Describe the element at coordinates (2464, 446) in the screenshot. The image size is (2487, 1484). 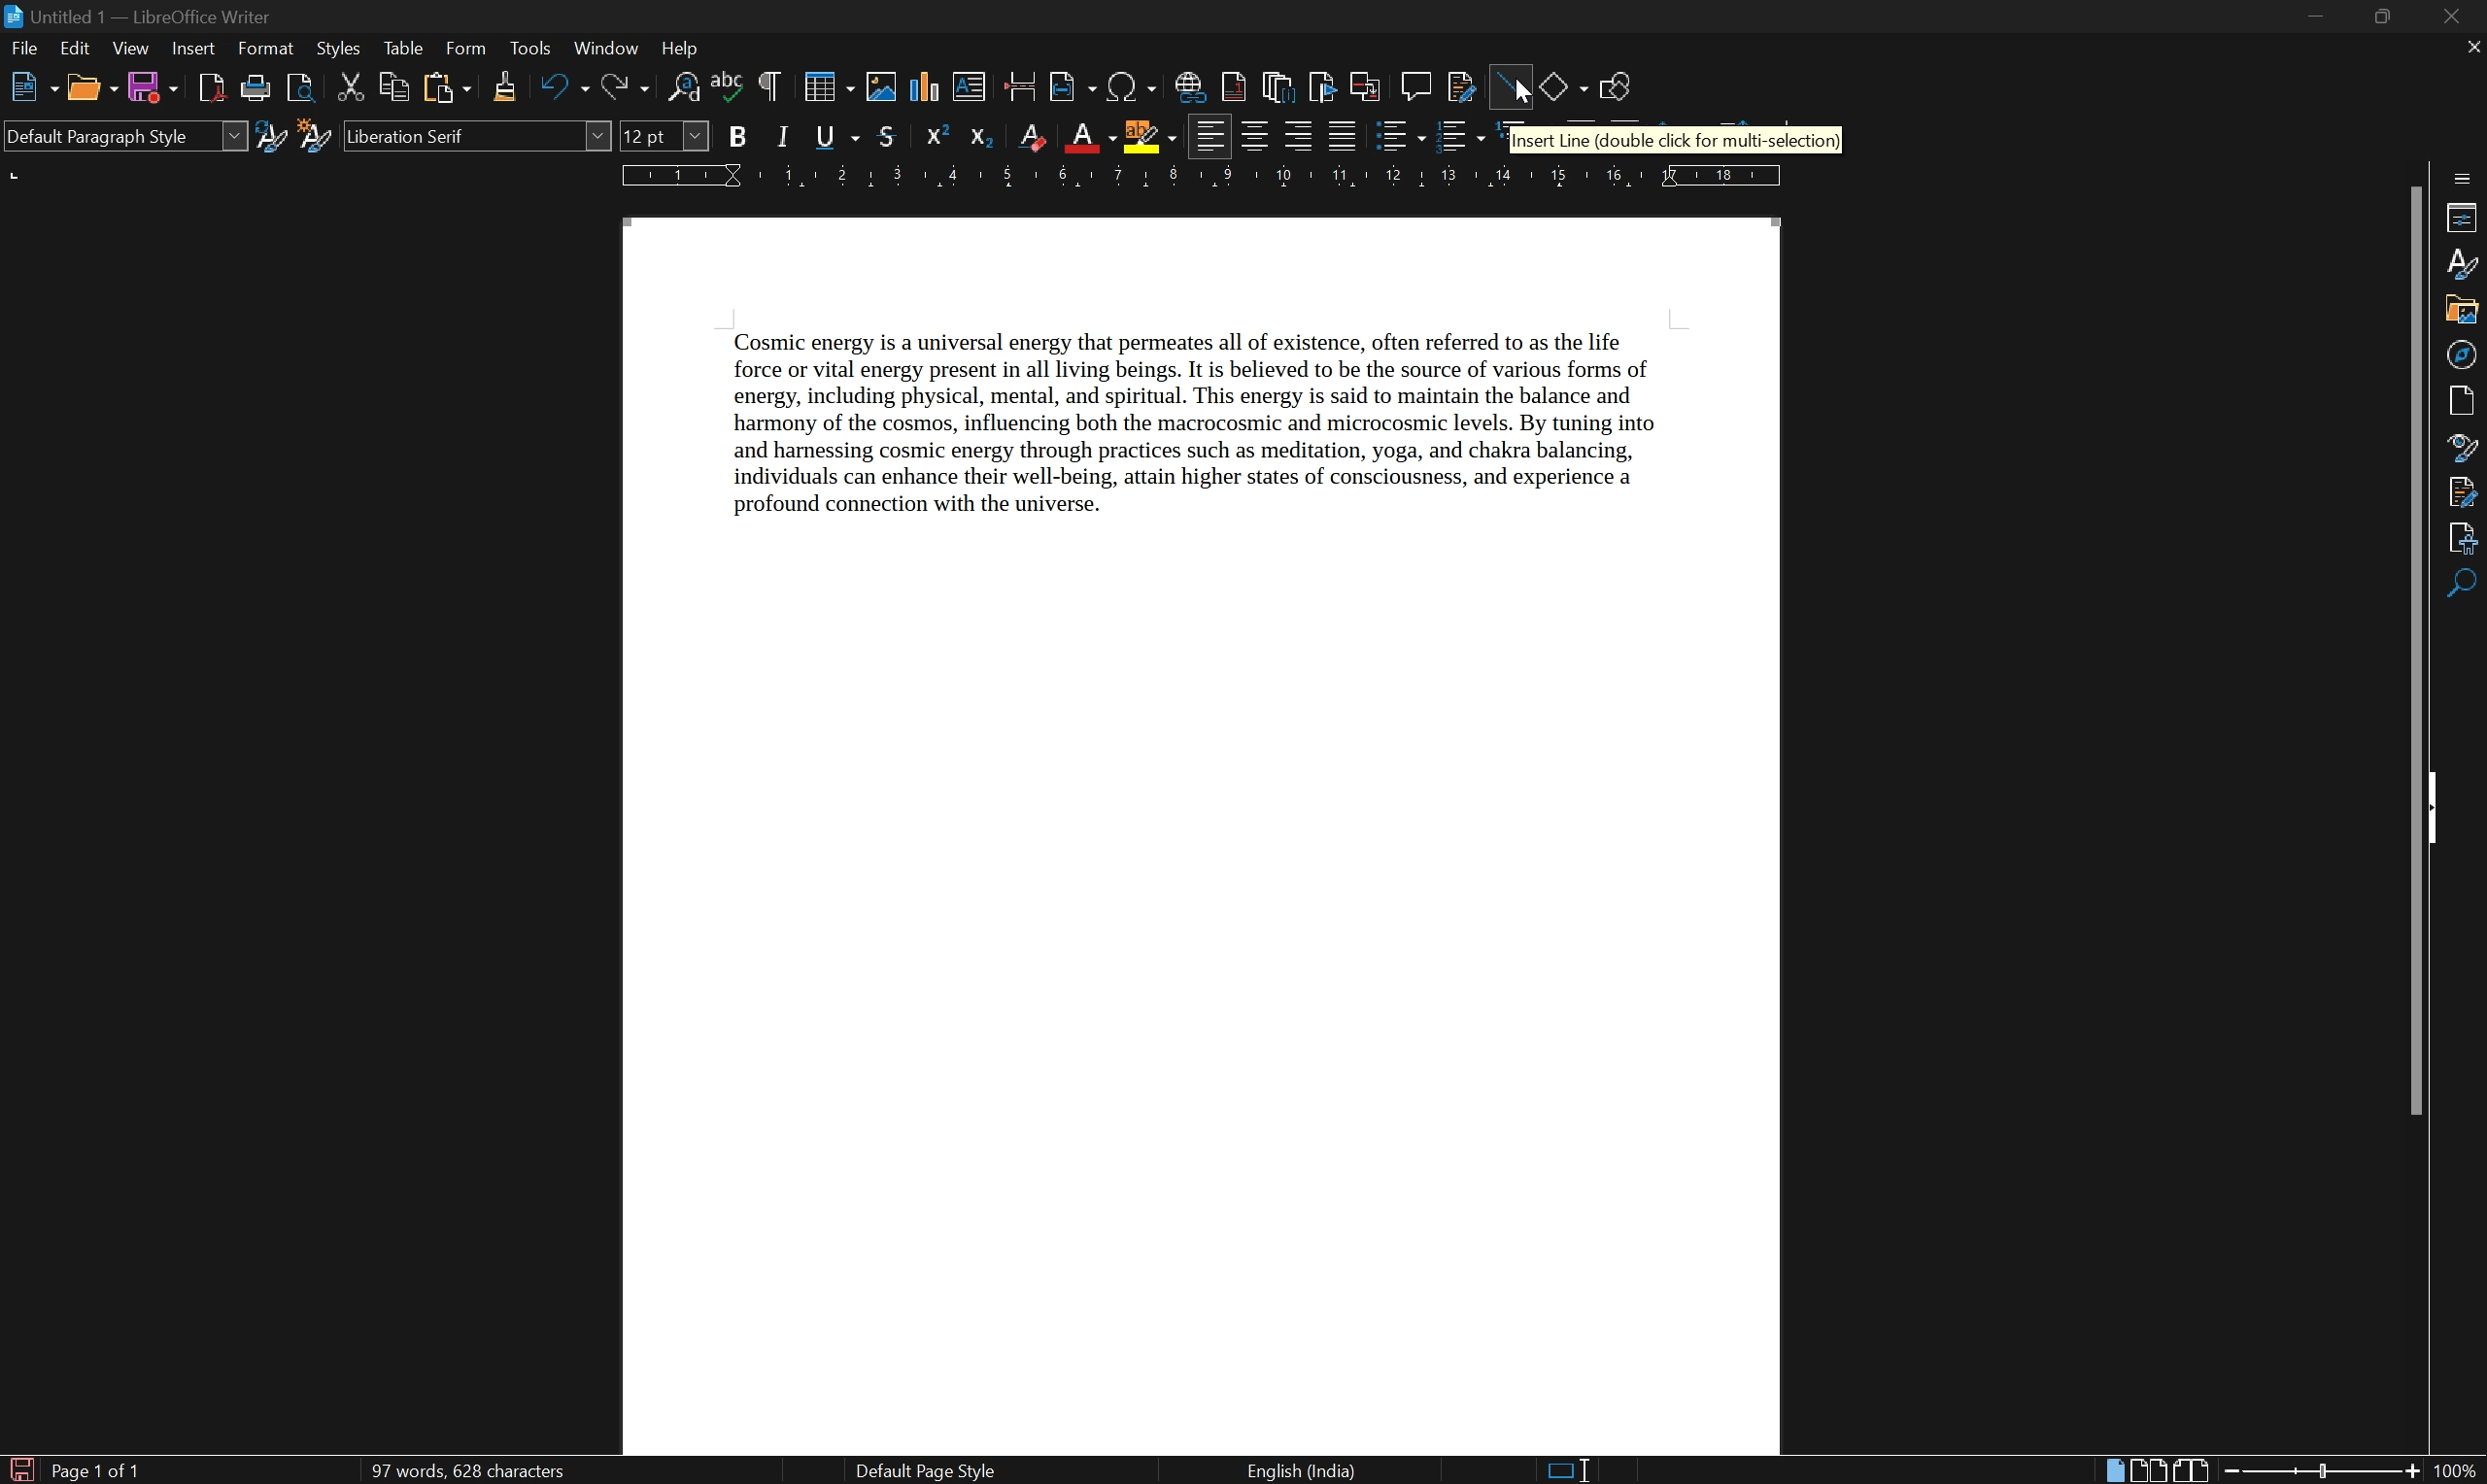
I see `style inspector` at that location.